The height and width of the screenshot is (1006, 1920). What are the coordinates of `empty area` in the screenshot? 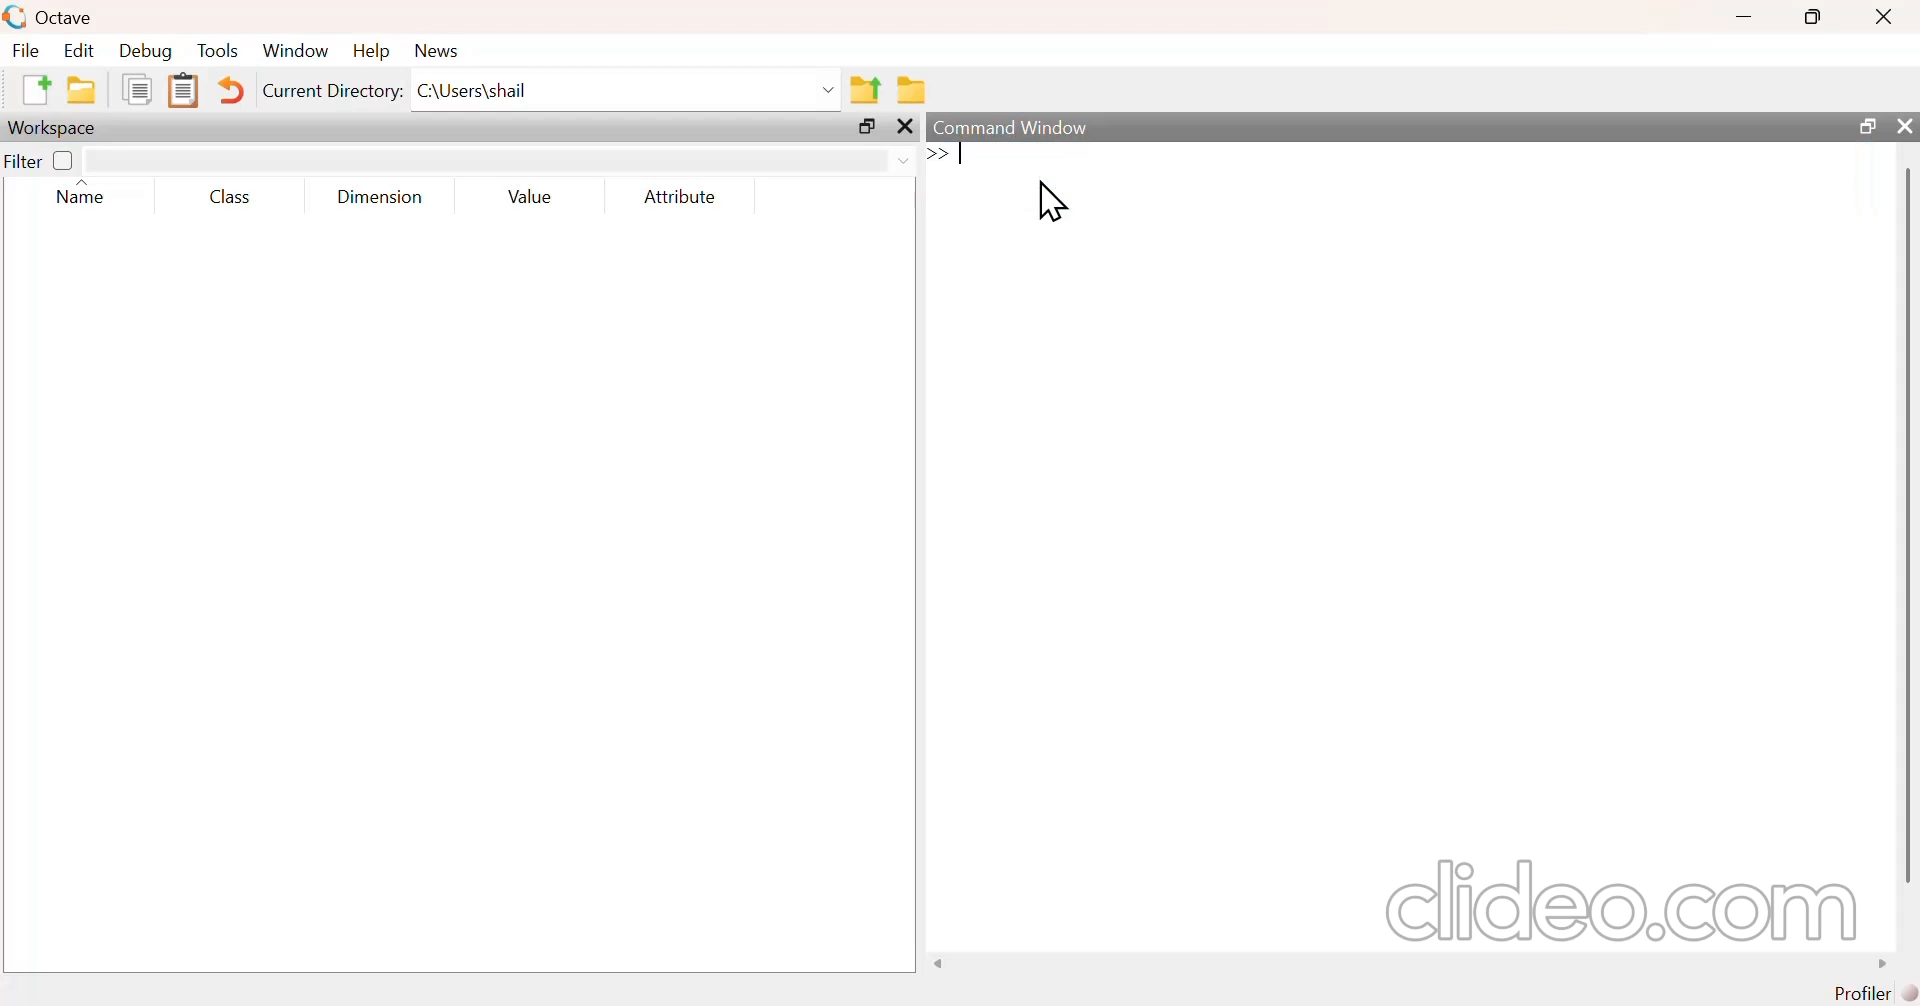 It's located at (1418, 541).